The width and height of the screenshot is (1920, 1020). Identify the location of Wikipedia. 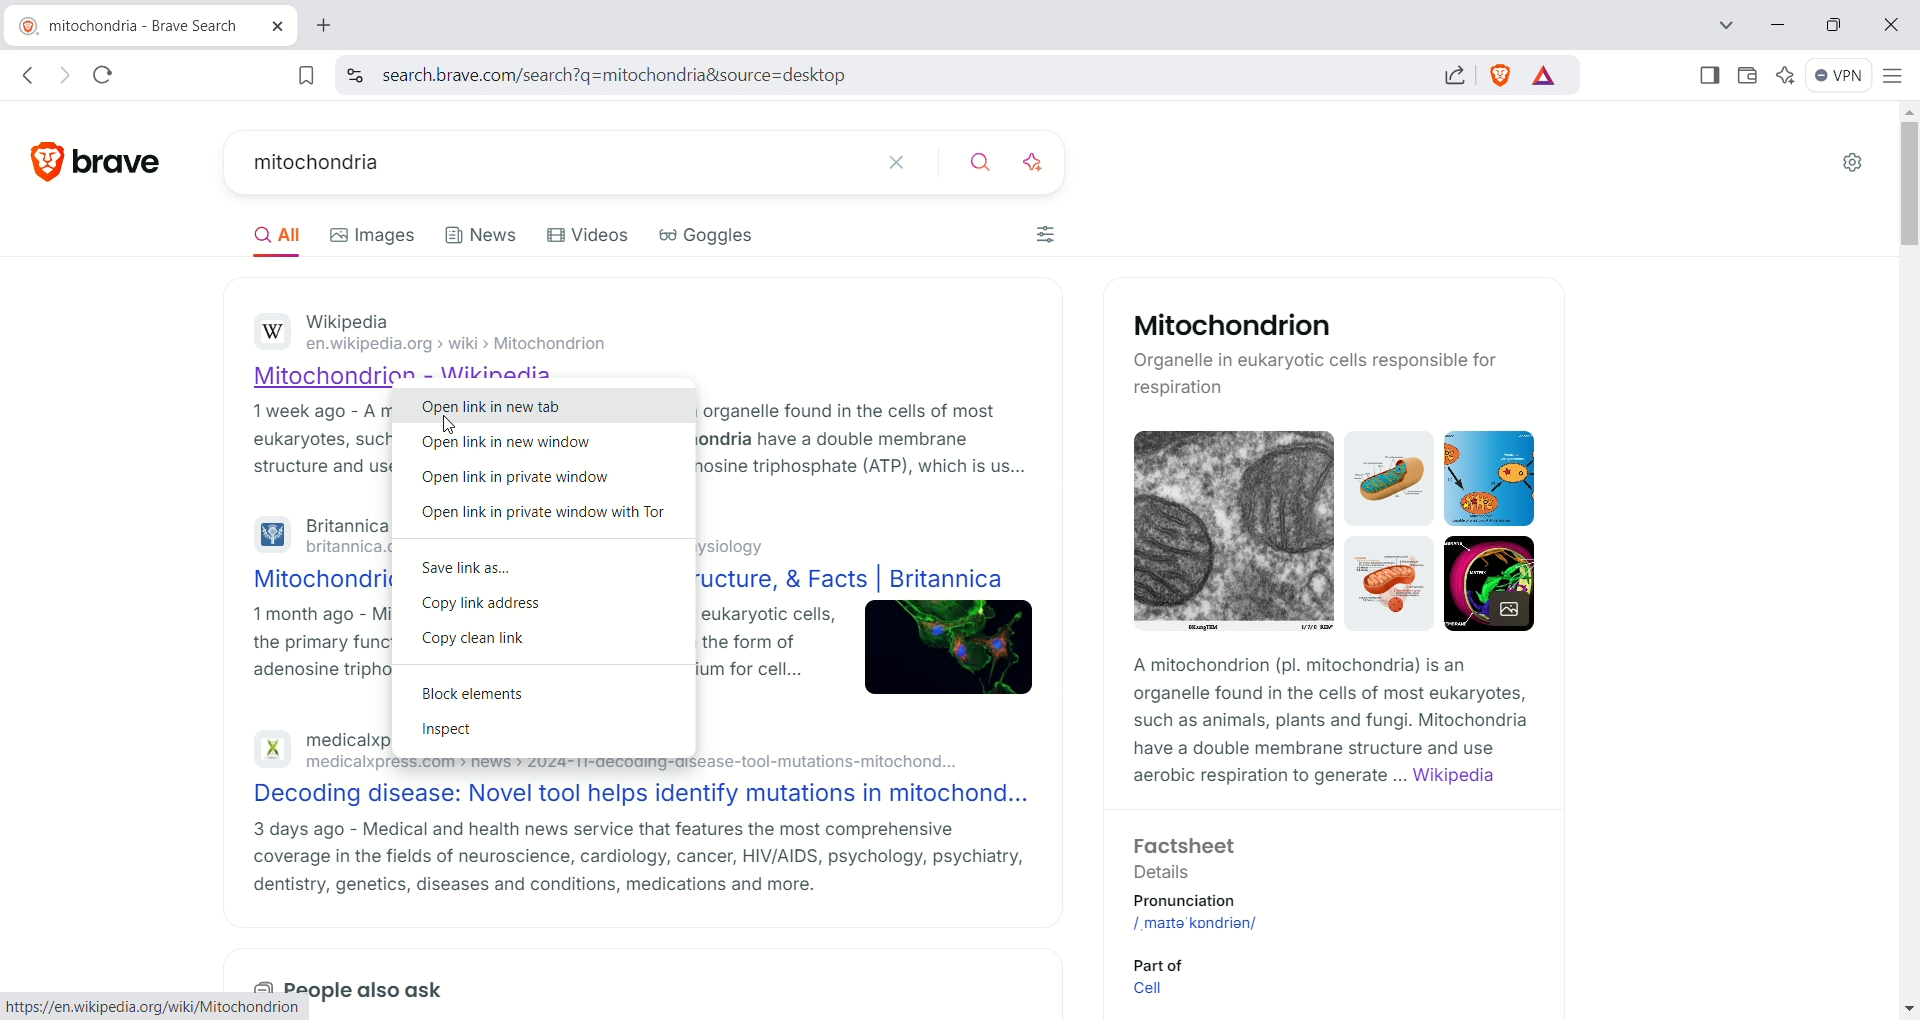
(1457, 776).